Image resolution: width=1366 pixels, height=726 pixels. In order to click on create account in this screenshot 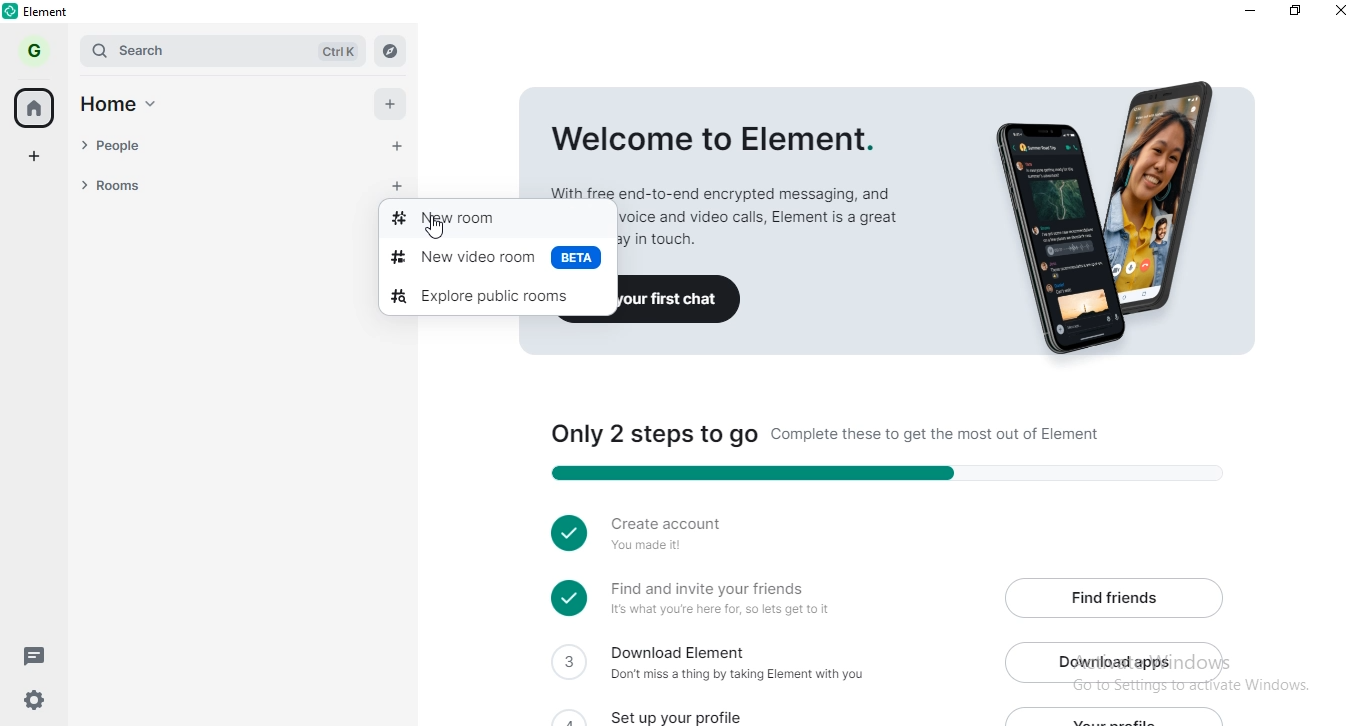, I will do `click(662, 534)`.